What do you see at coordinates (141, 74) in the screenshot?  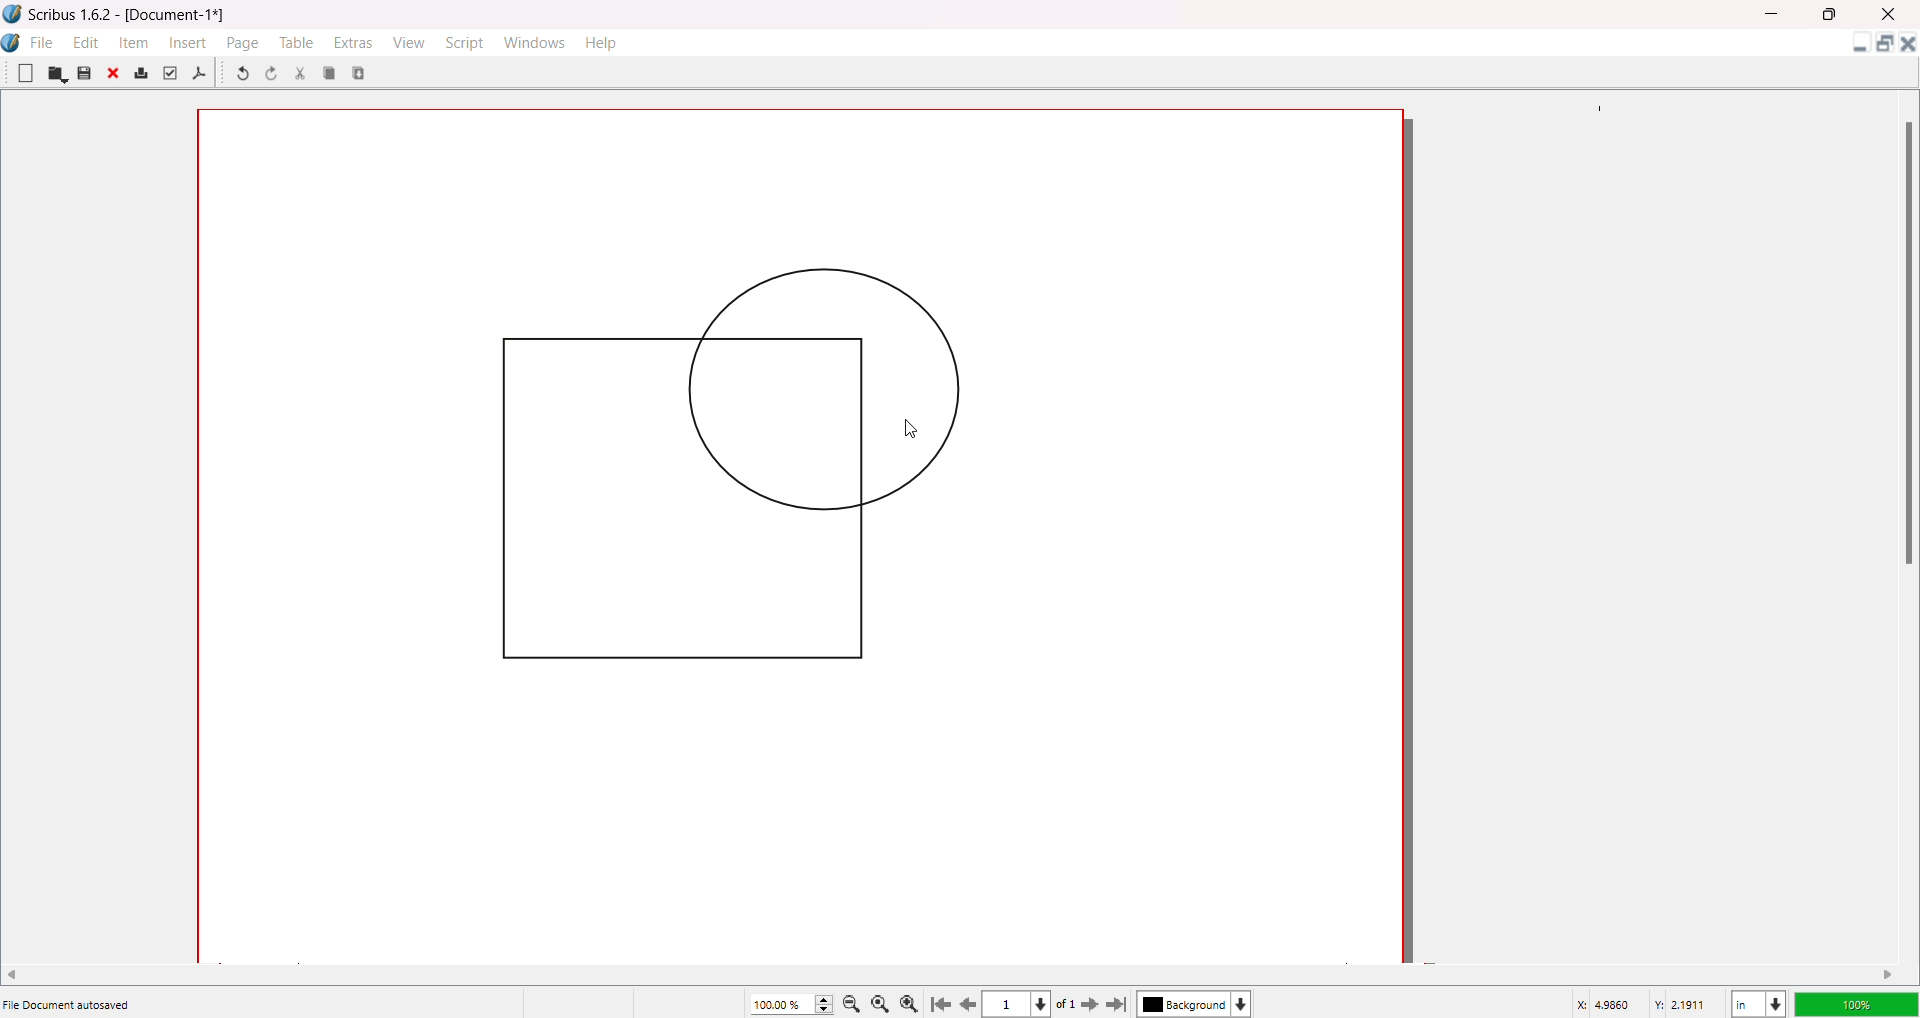 I see `Print` at bounding box center [141, 74].